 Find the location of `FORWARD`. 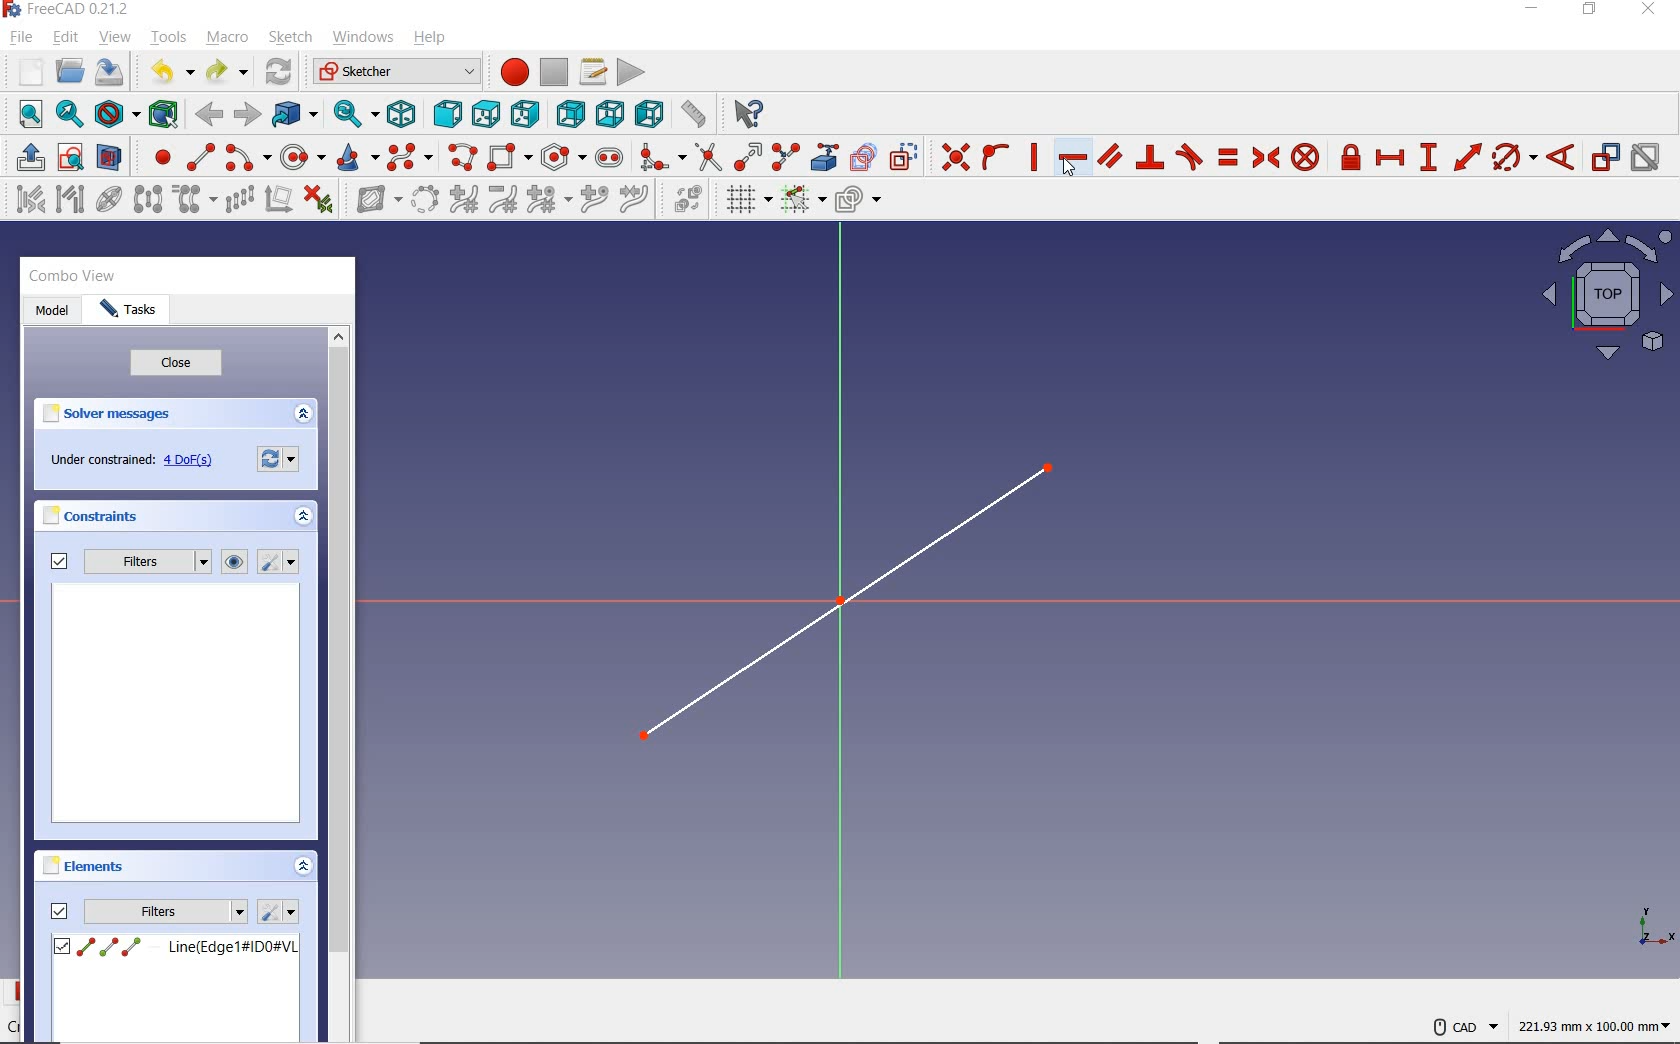

FORWARD is located at coordinates (246, 114).